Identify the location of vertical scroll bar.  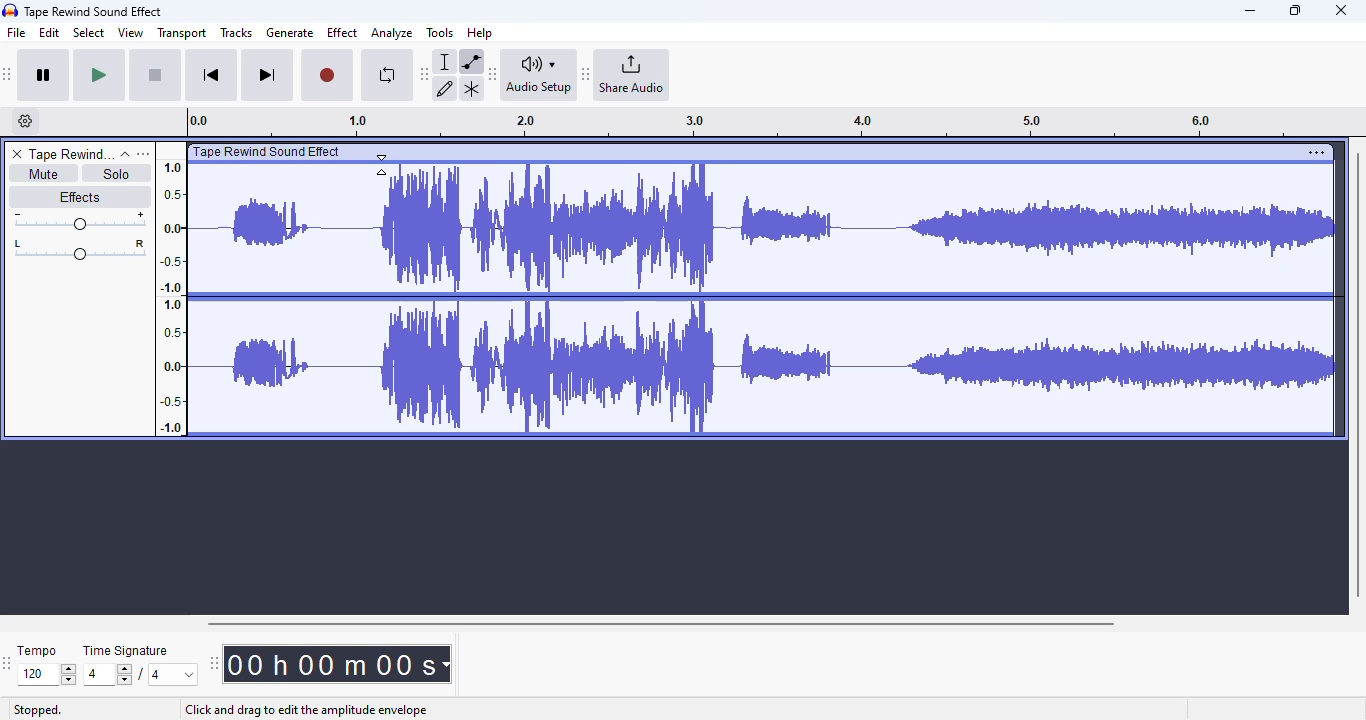
(1357, 372).